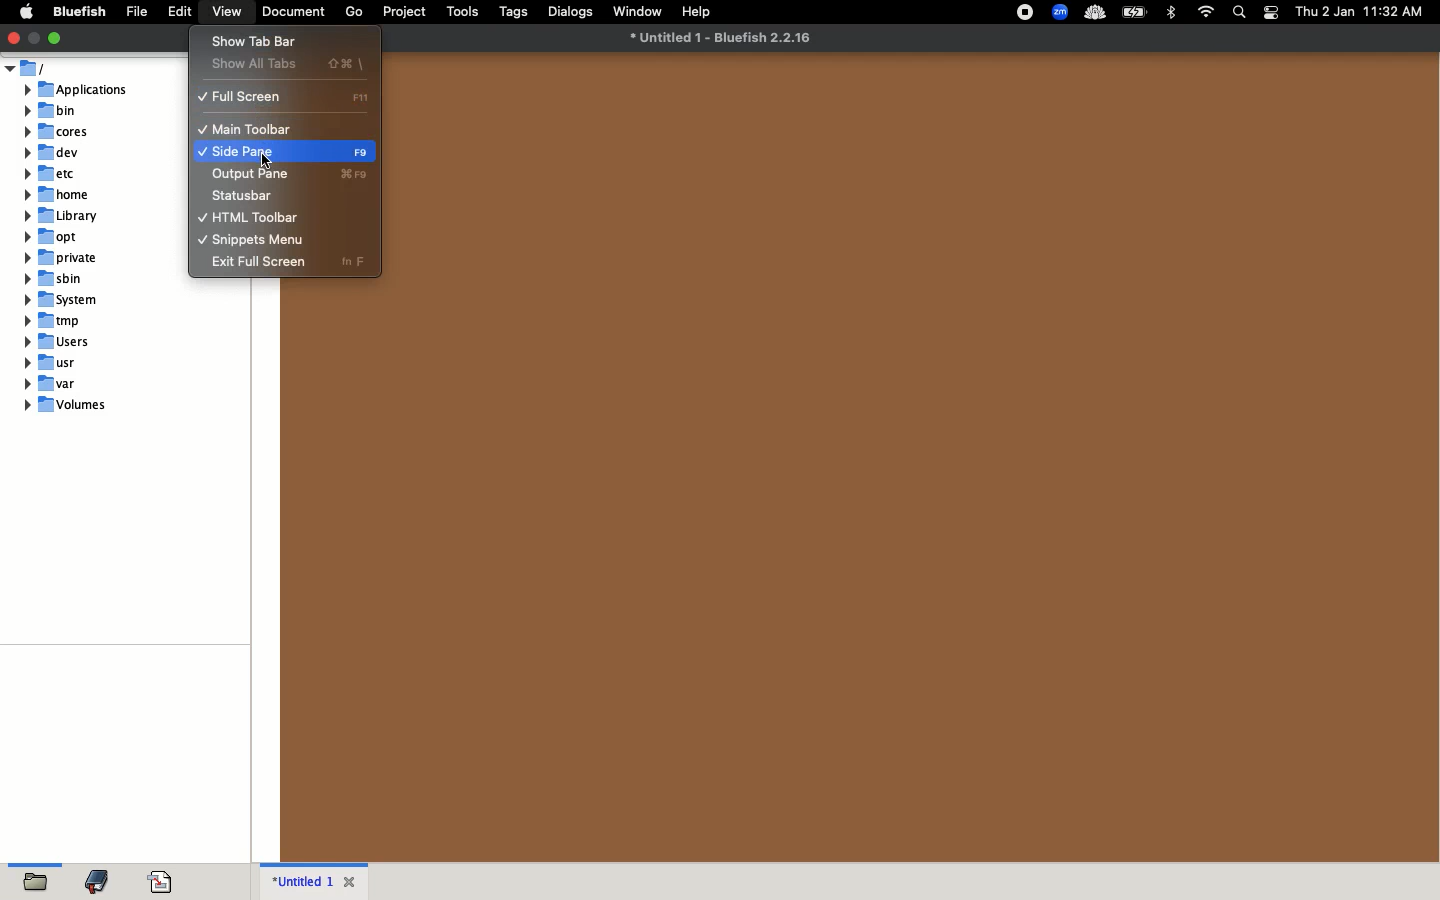  What do you see at coordinates (290, 64) in the screenshot?
I see `show all tabs` at bounding box center [290, 64].